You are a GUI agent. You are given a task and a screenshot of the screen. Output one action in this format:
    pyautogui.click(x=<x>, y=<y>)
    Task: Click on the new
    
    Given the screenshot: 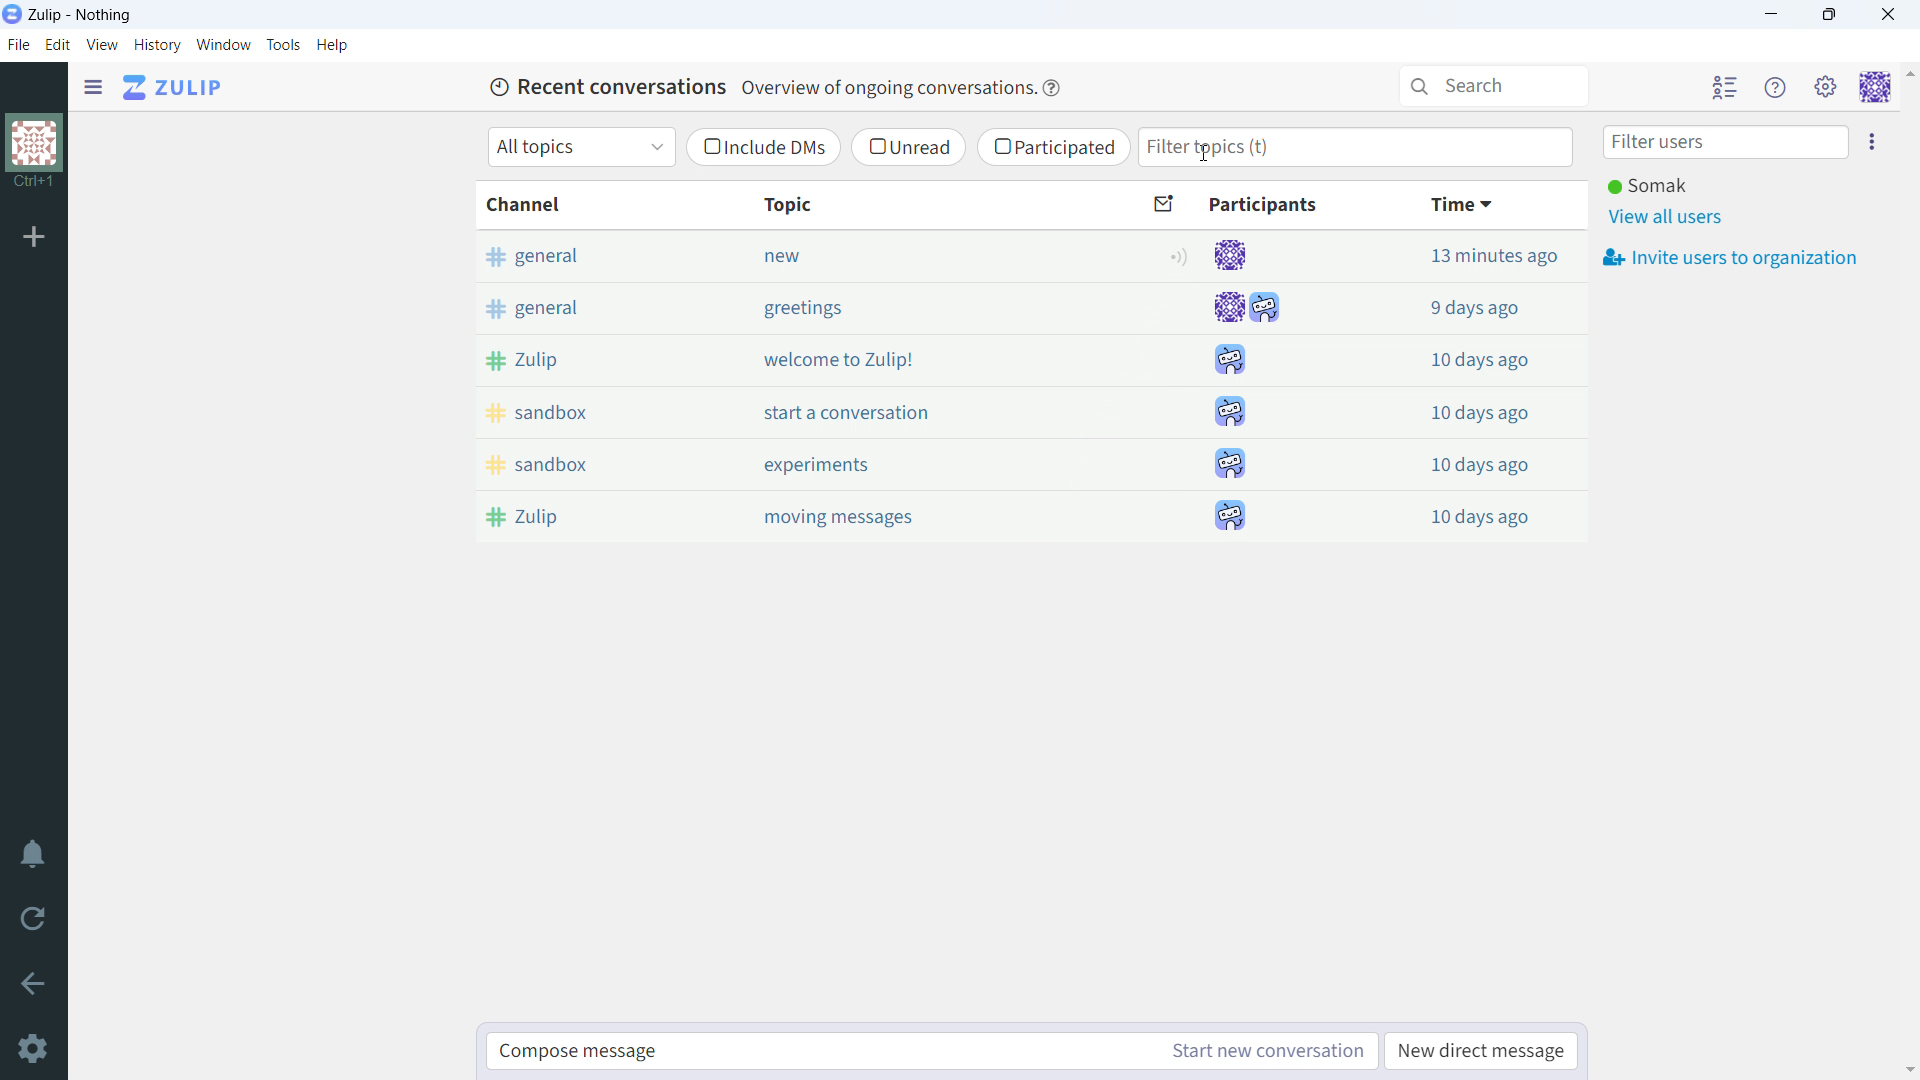 What is the action you would take?
    pyautogui.click(x=914, y=255)
    